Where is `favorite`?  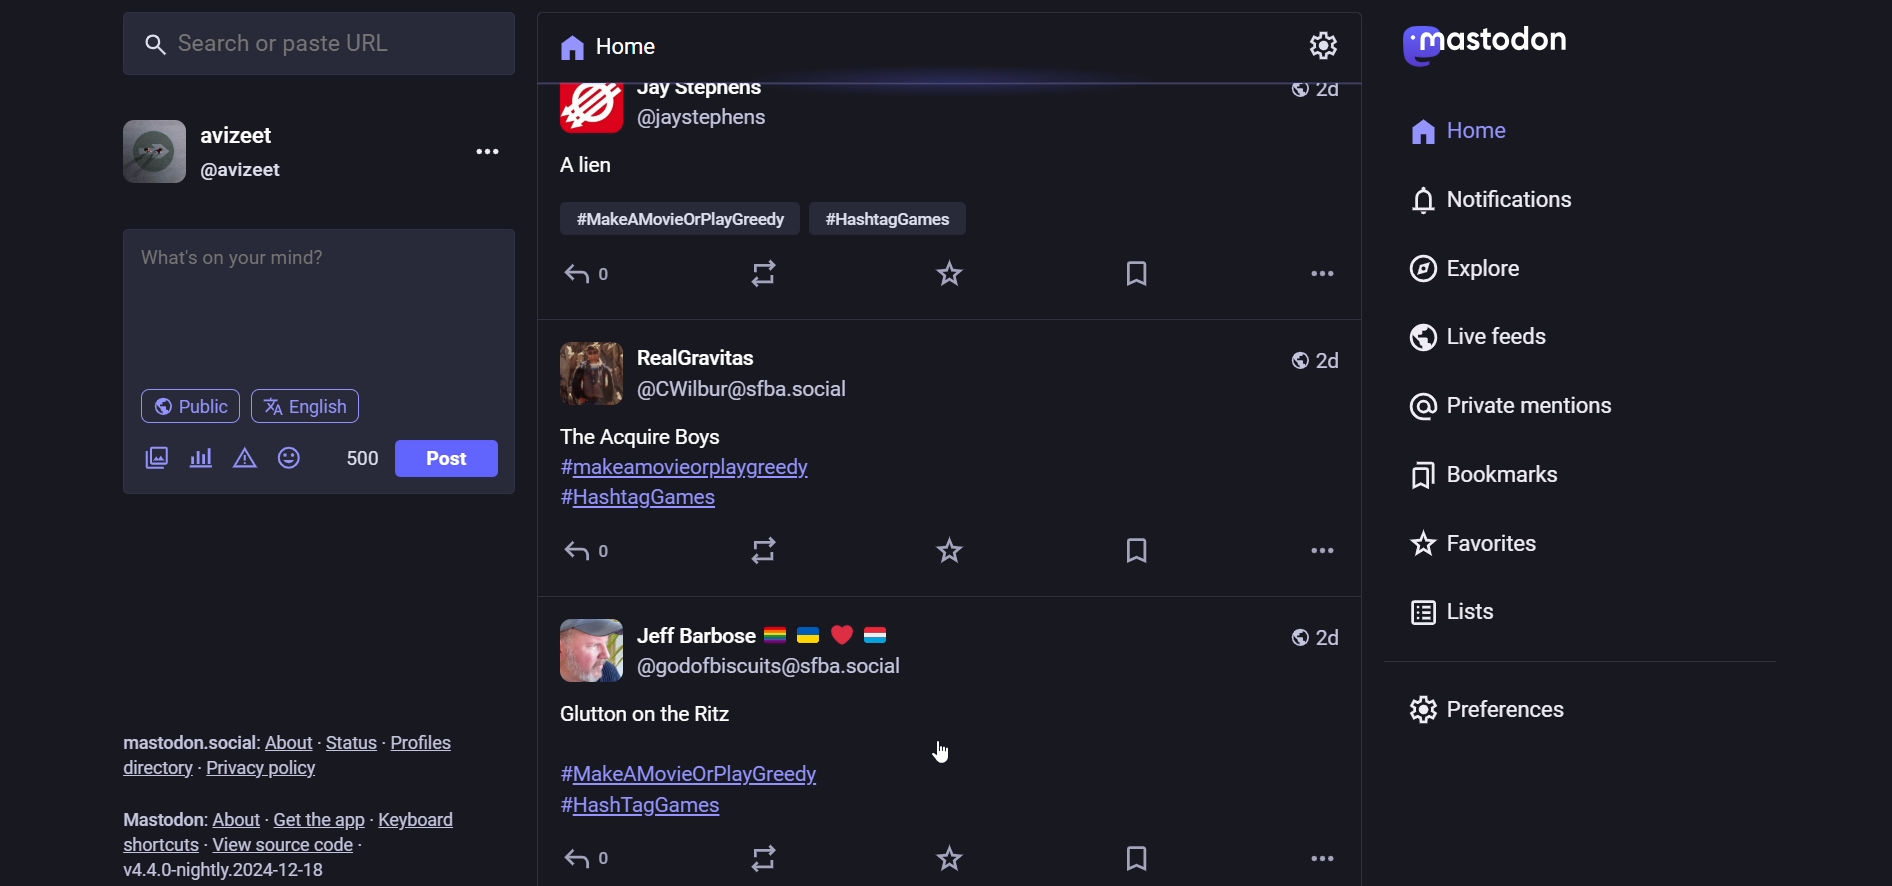
favorite is located at coordinates (946, 858).